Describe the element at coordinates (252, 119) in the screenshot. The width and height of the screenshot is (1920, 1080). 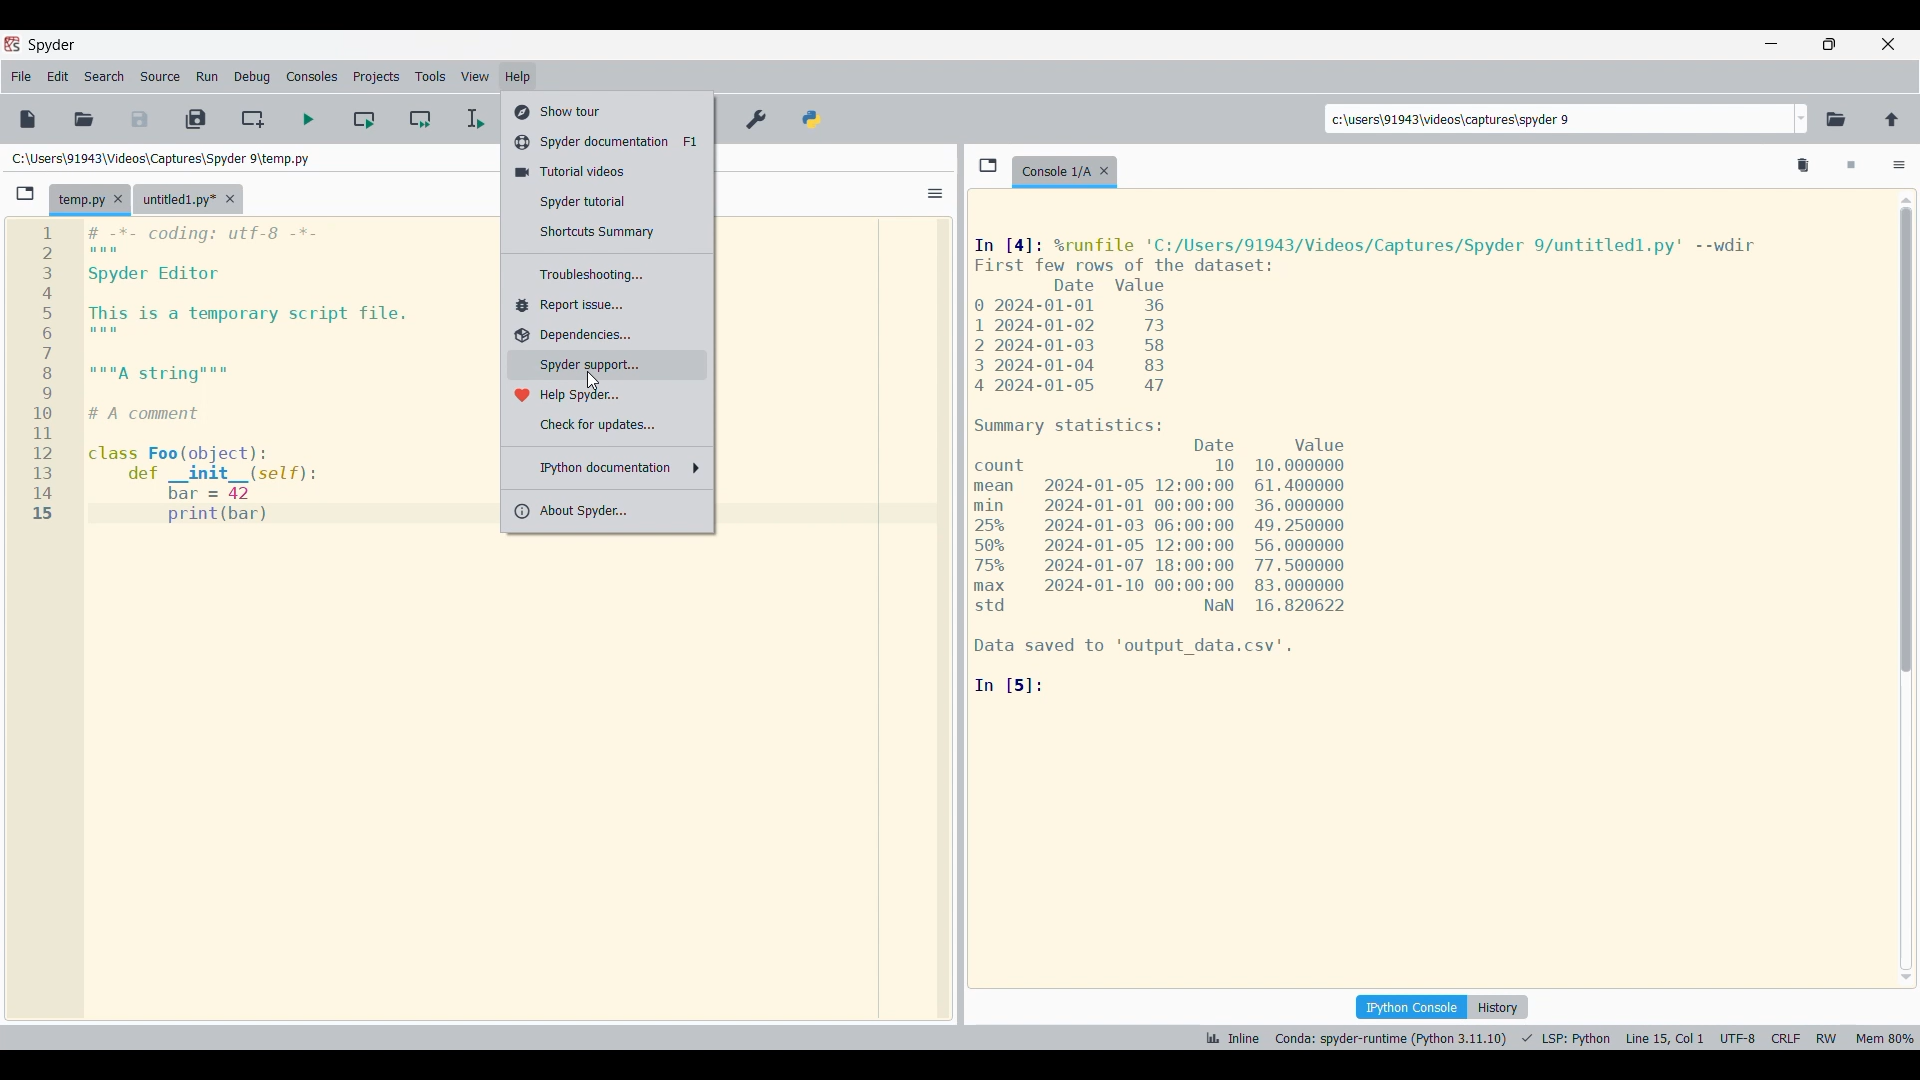
I see `Create new cell at the current line` at that location.